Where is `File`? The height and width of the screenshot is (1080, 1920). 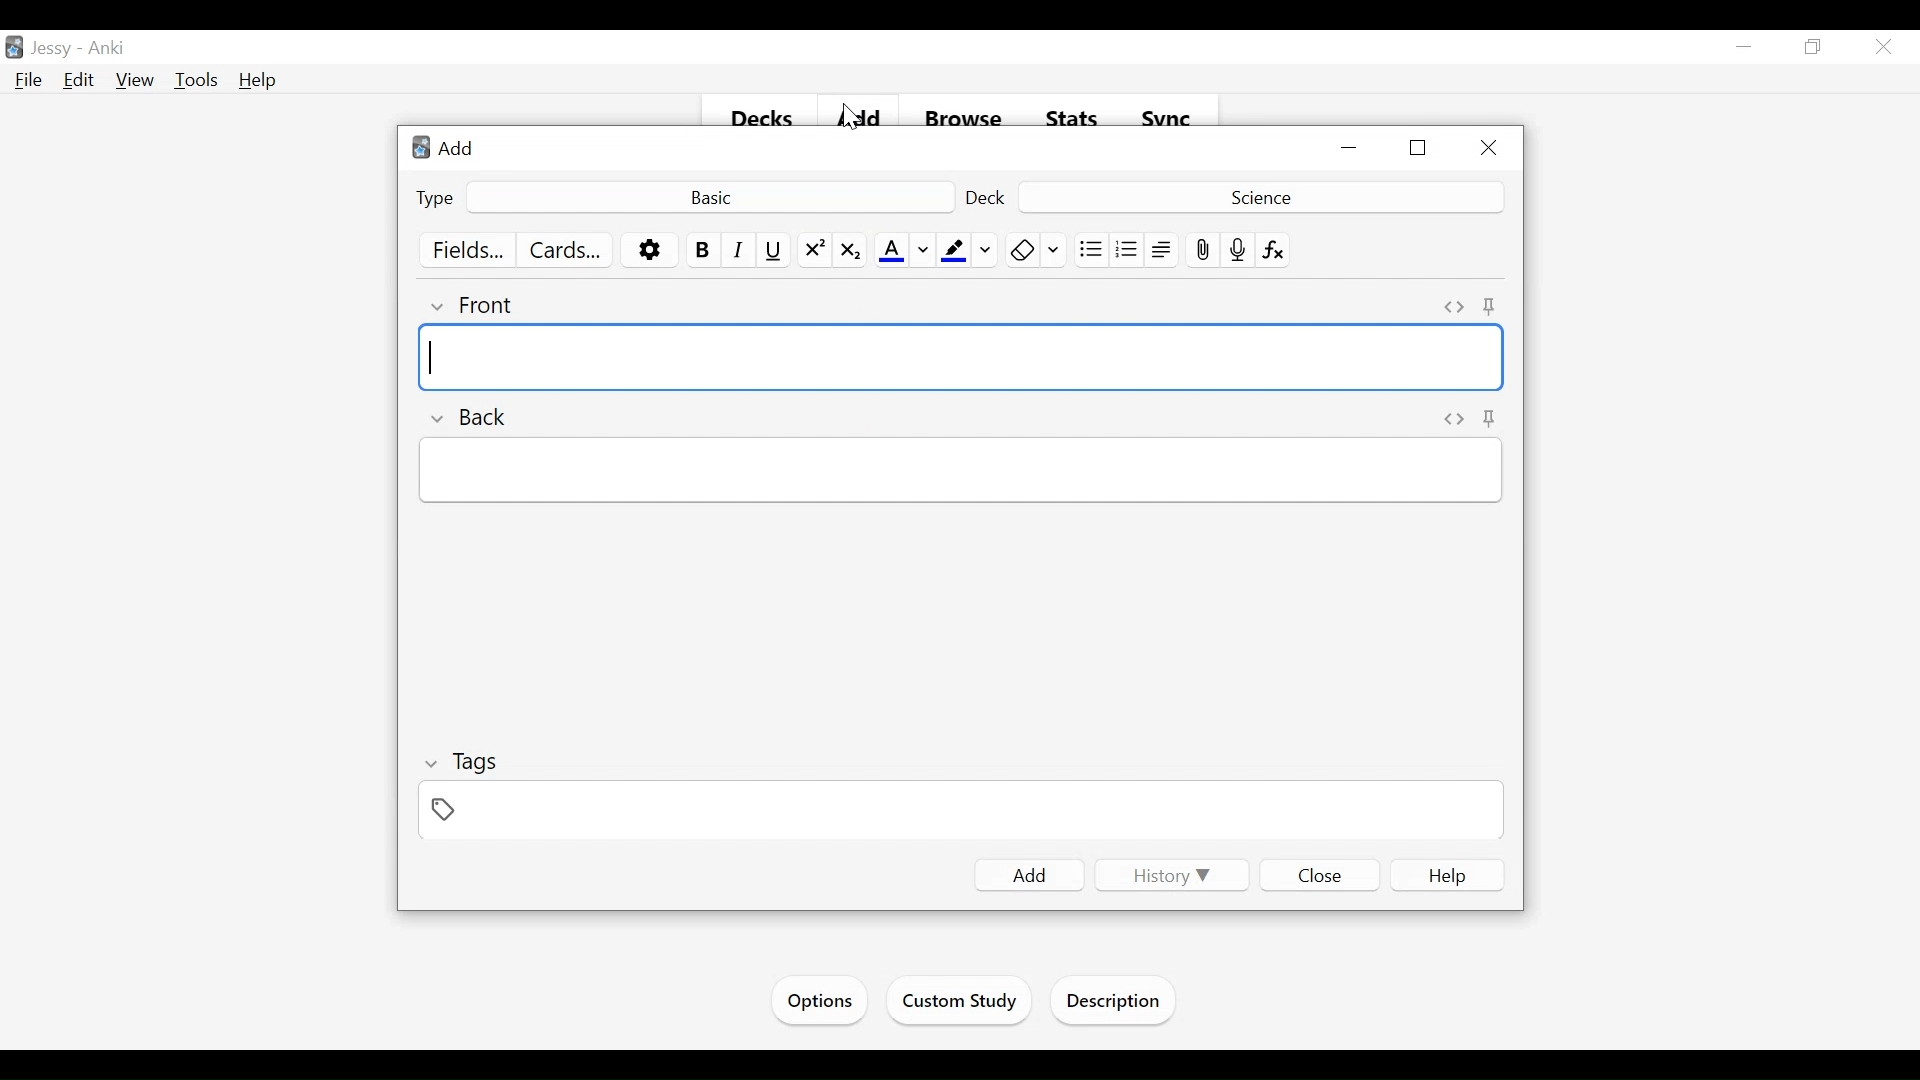
File is located at coordinates (29, 81).